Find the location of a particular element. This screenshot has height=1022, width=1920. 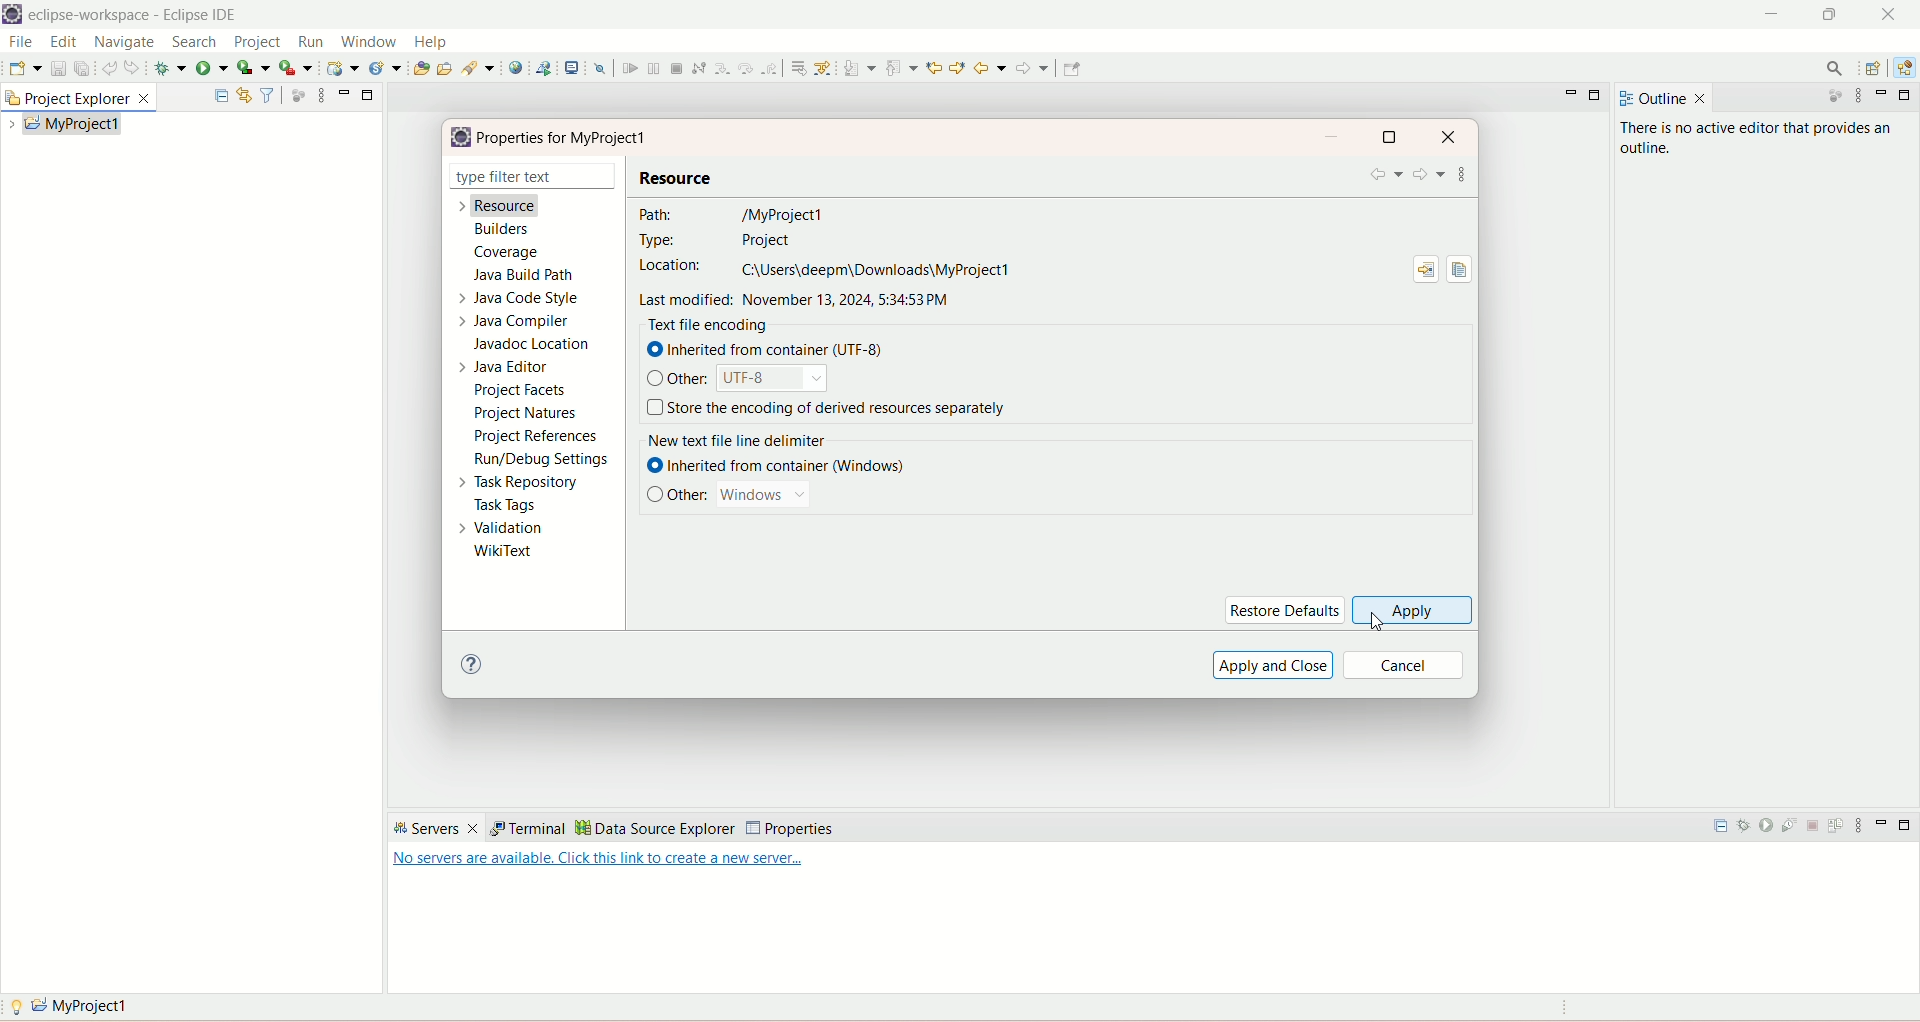

edit is located at coordinates (61, 42).